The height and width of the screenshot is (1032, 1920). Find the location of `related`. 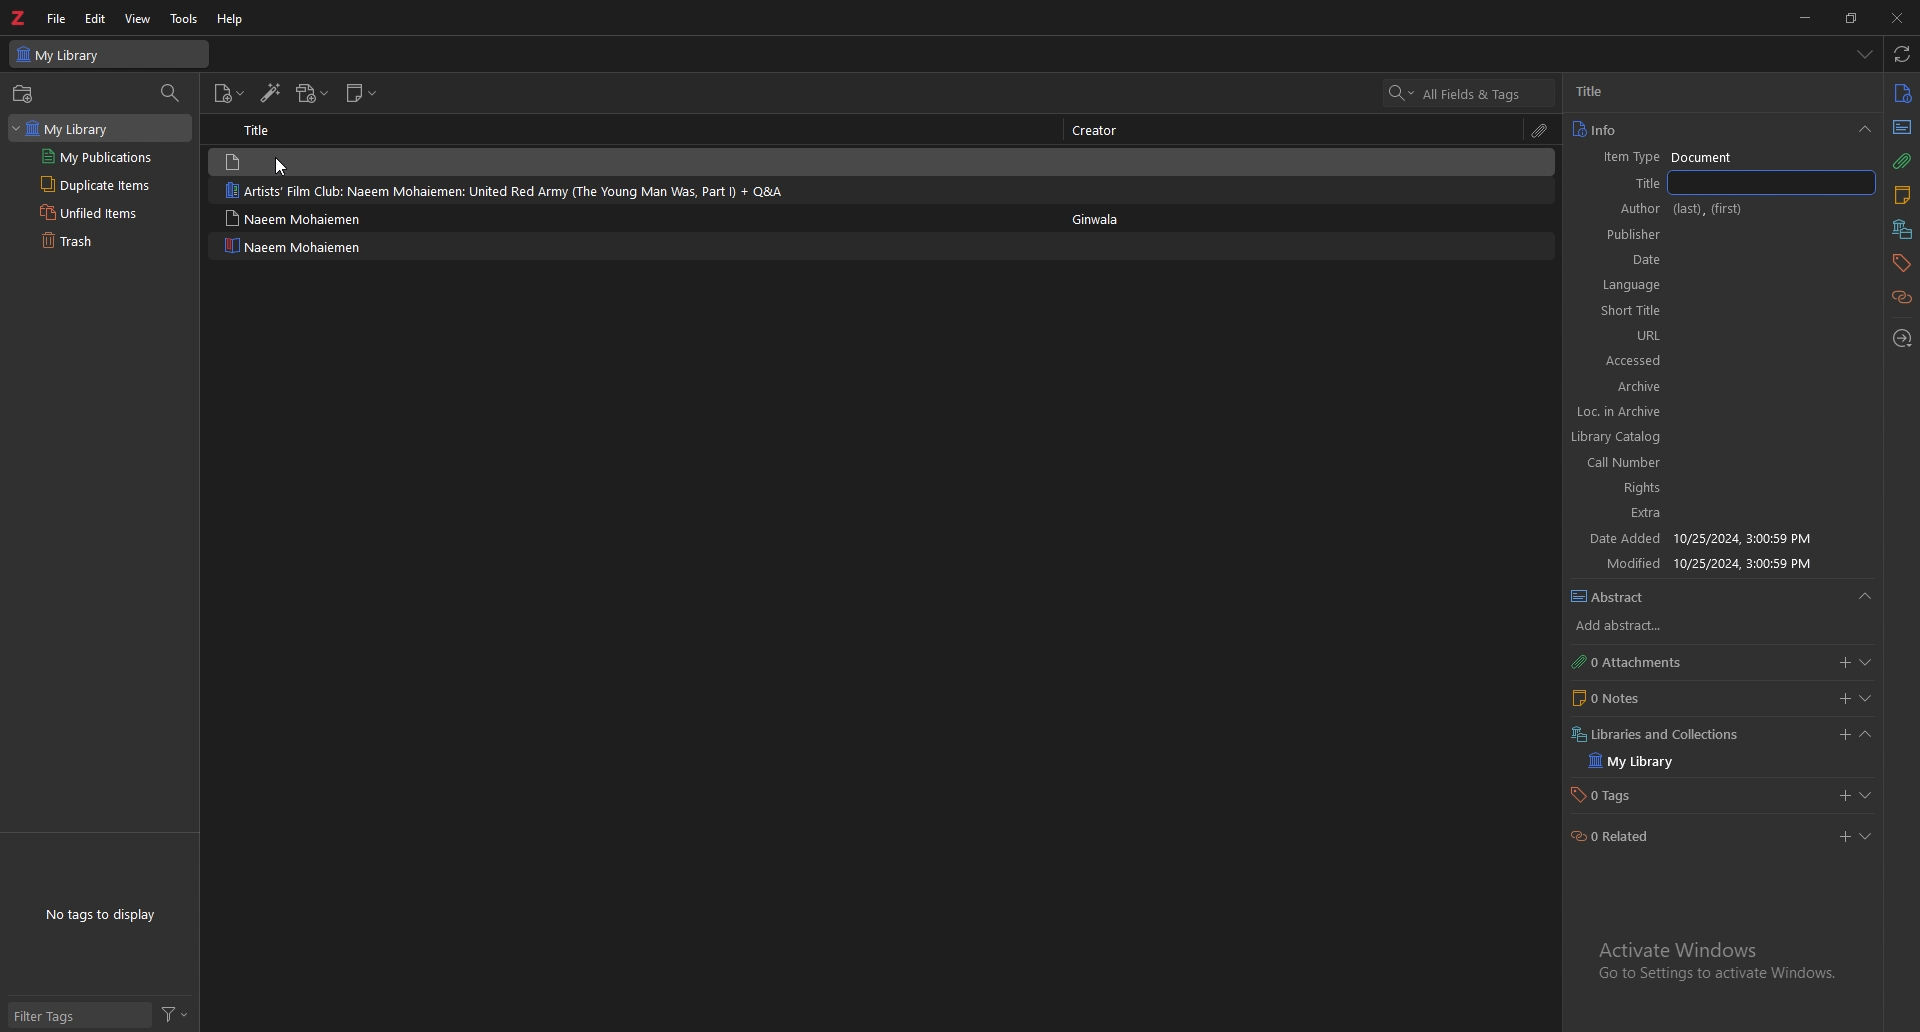

related is located at coordinates (1903, 296).